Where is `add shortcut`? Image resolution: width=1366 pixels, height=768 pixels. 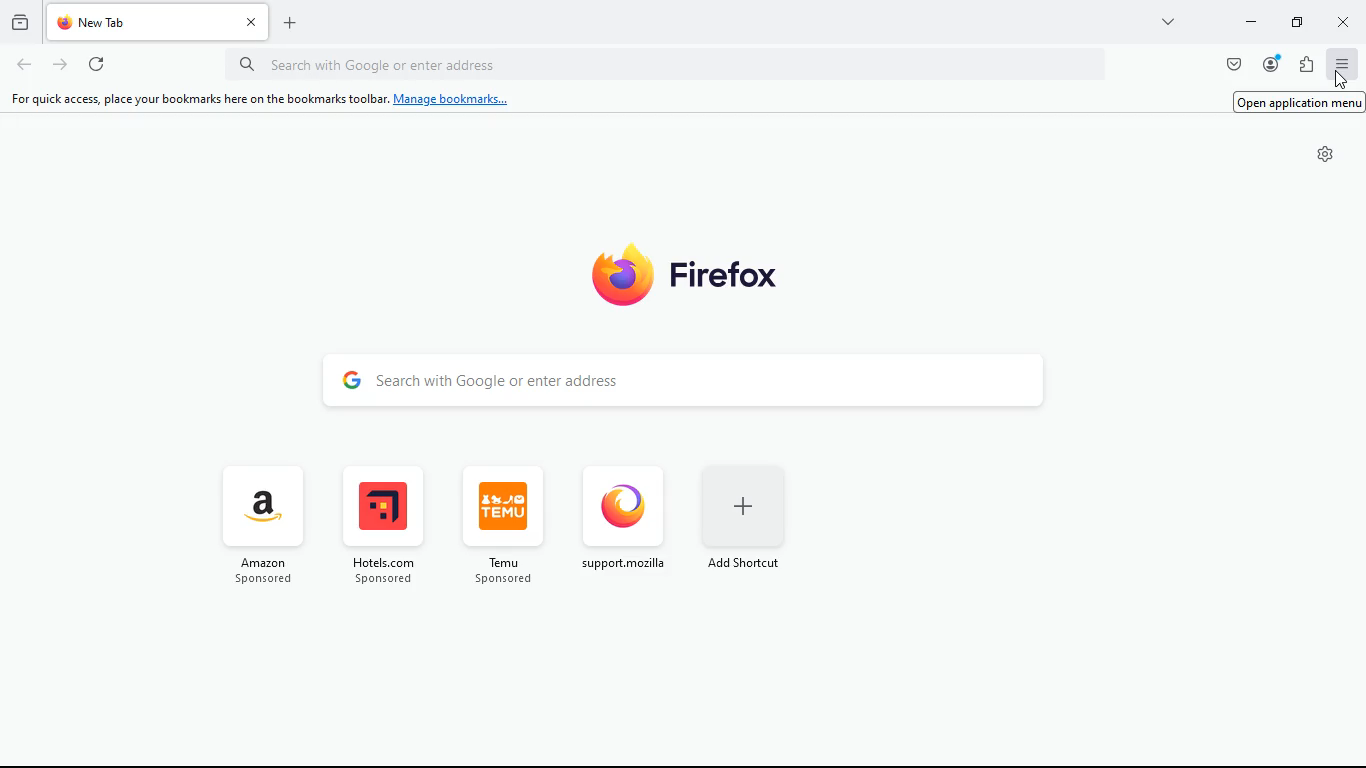
add shortcut is located at coordinates (747, 517).